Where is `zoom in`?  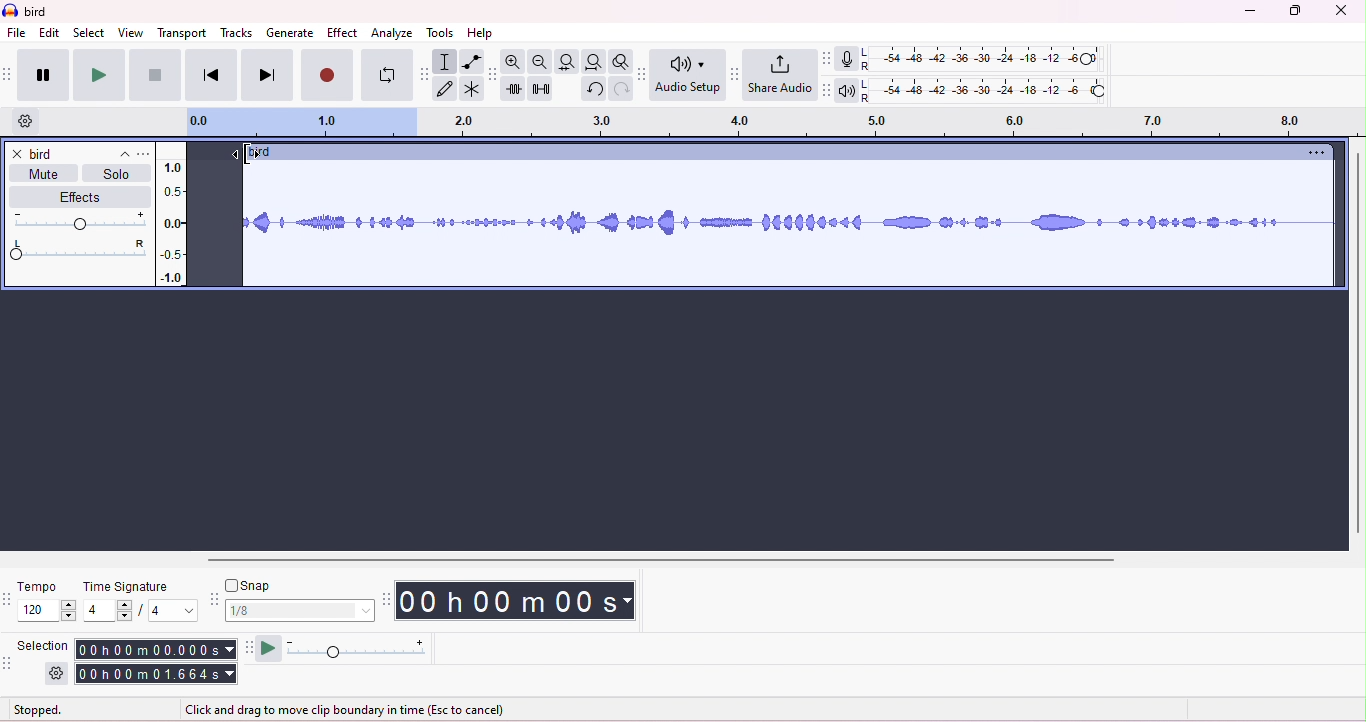
zoom in is located at coordinates (517, 62).